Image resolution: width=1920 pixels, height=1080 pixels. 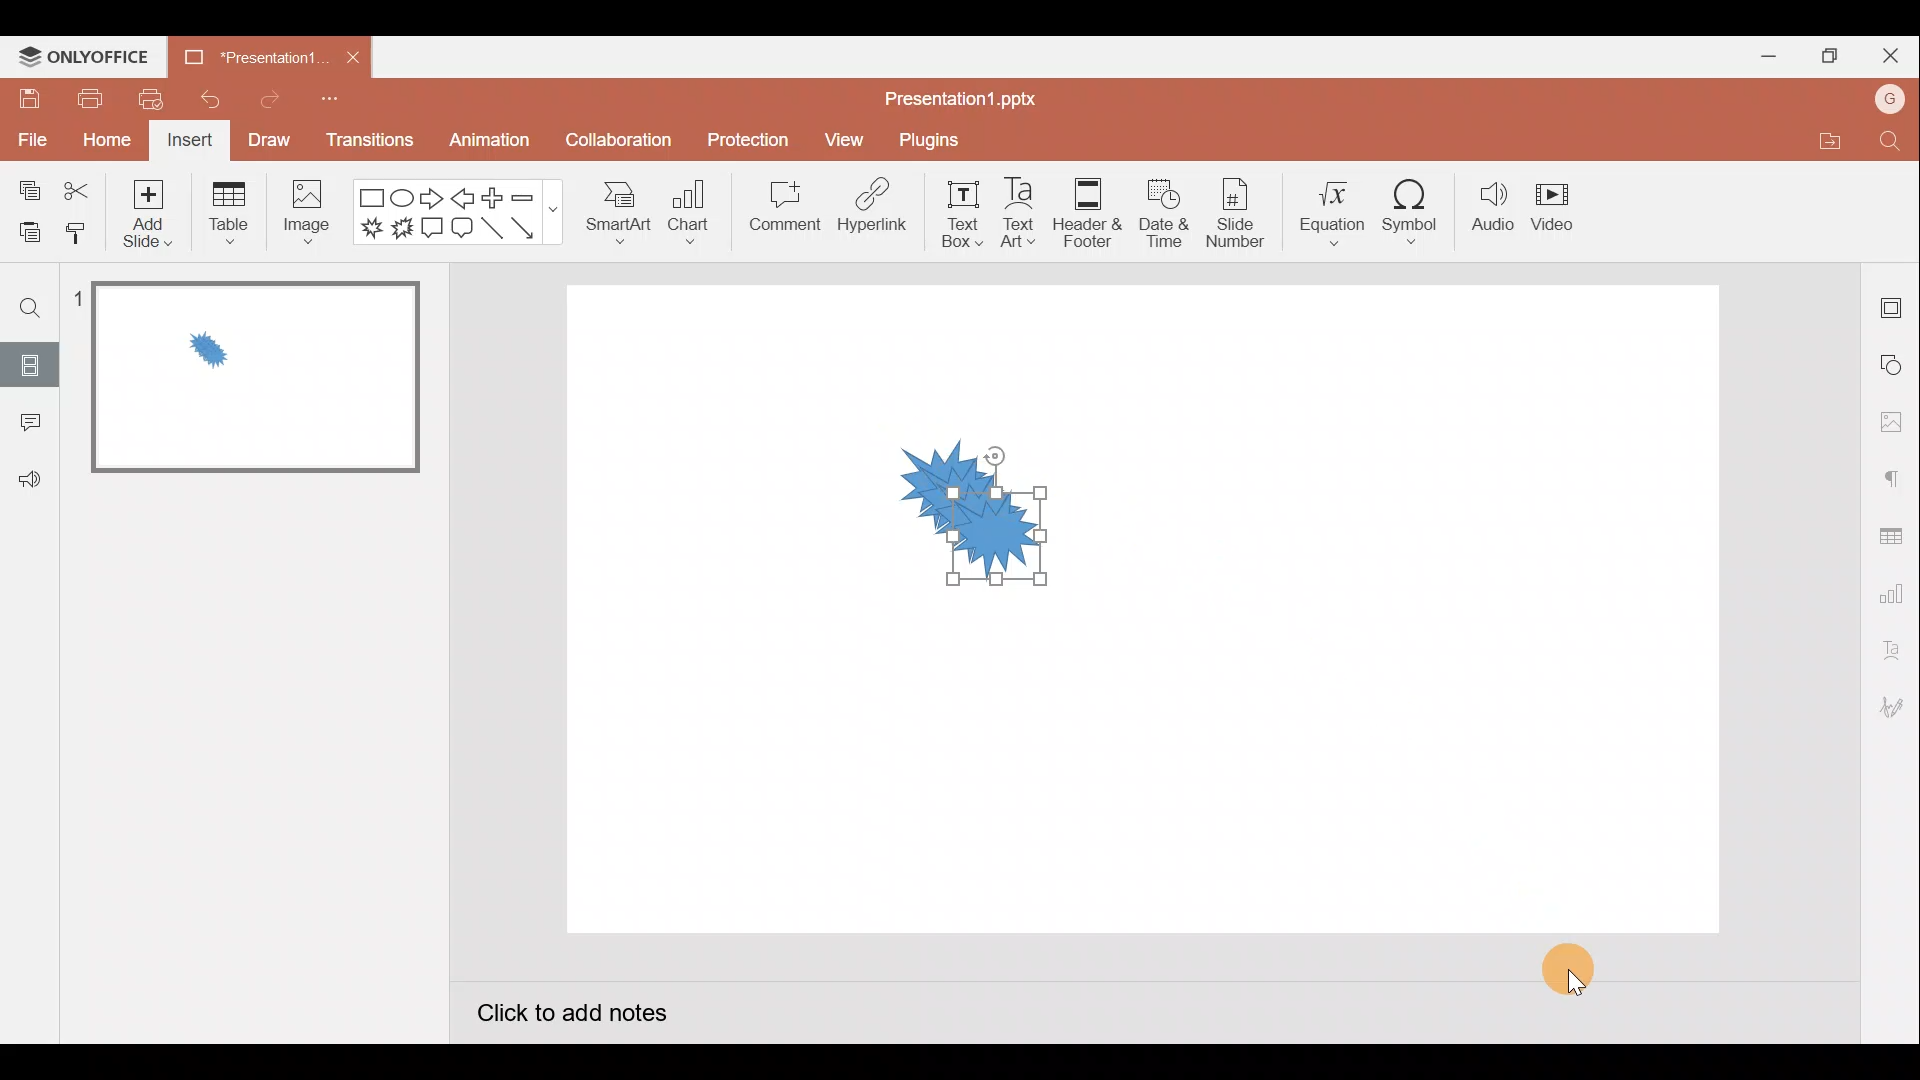 I want to click on Paragraph settings, so click(x=1894, y=474).